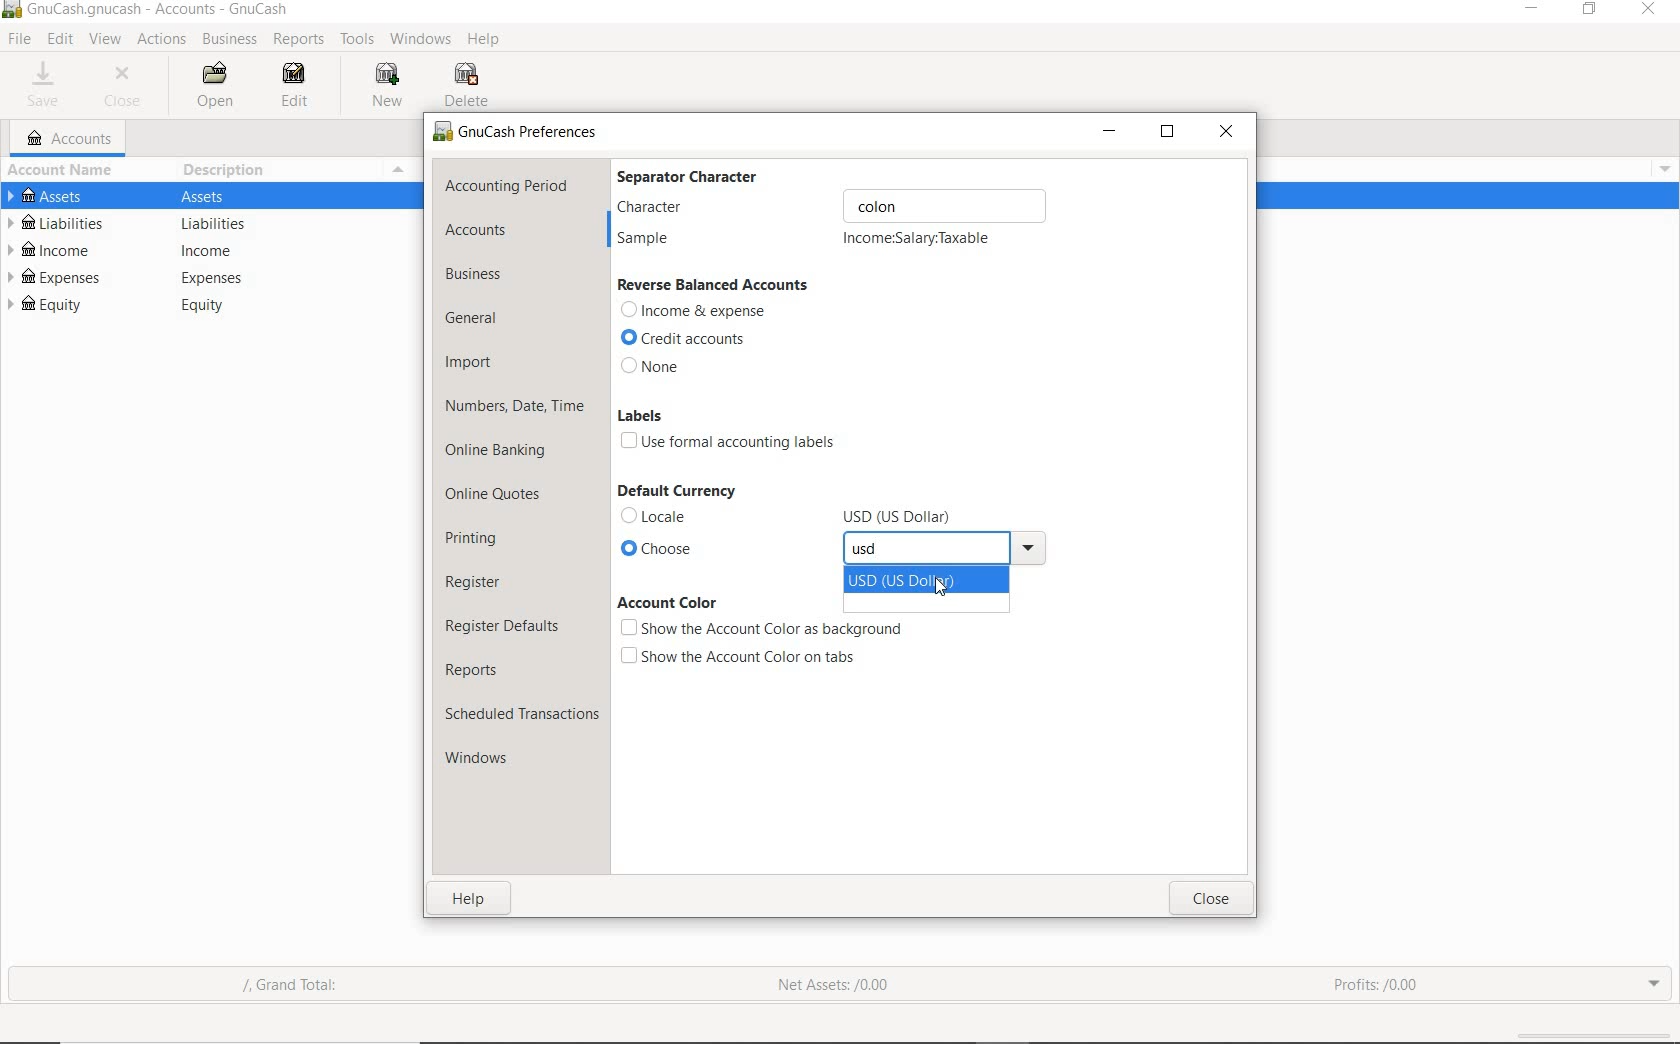 Image resolution: width=1680 pixels, height=1044 pixels. What do you see at coordinates (1110, 130) in the screenshot?
I see `minimize` at bounding box center [1110, 130].